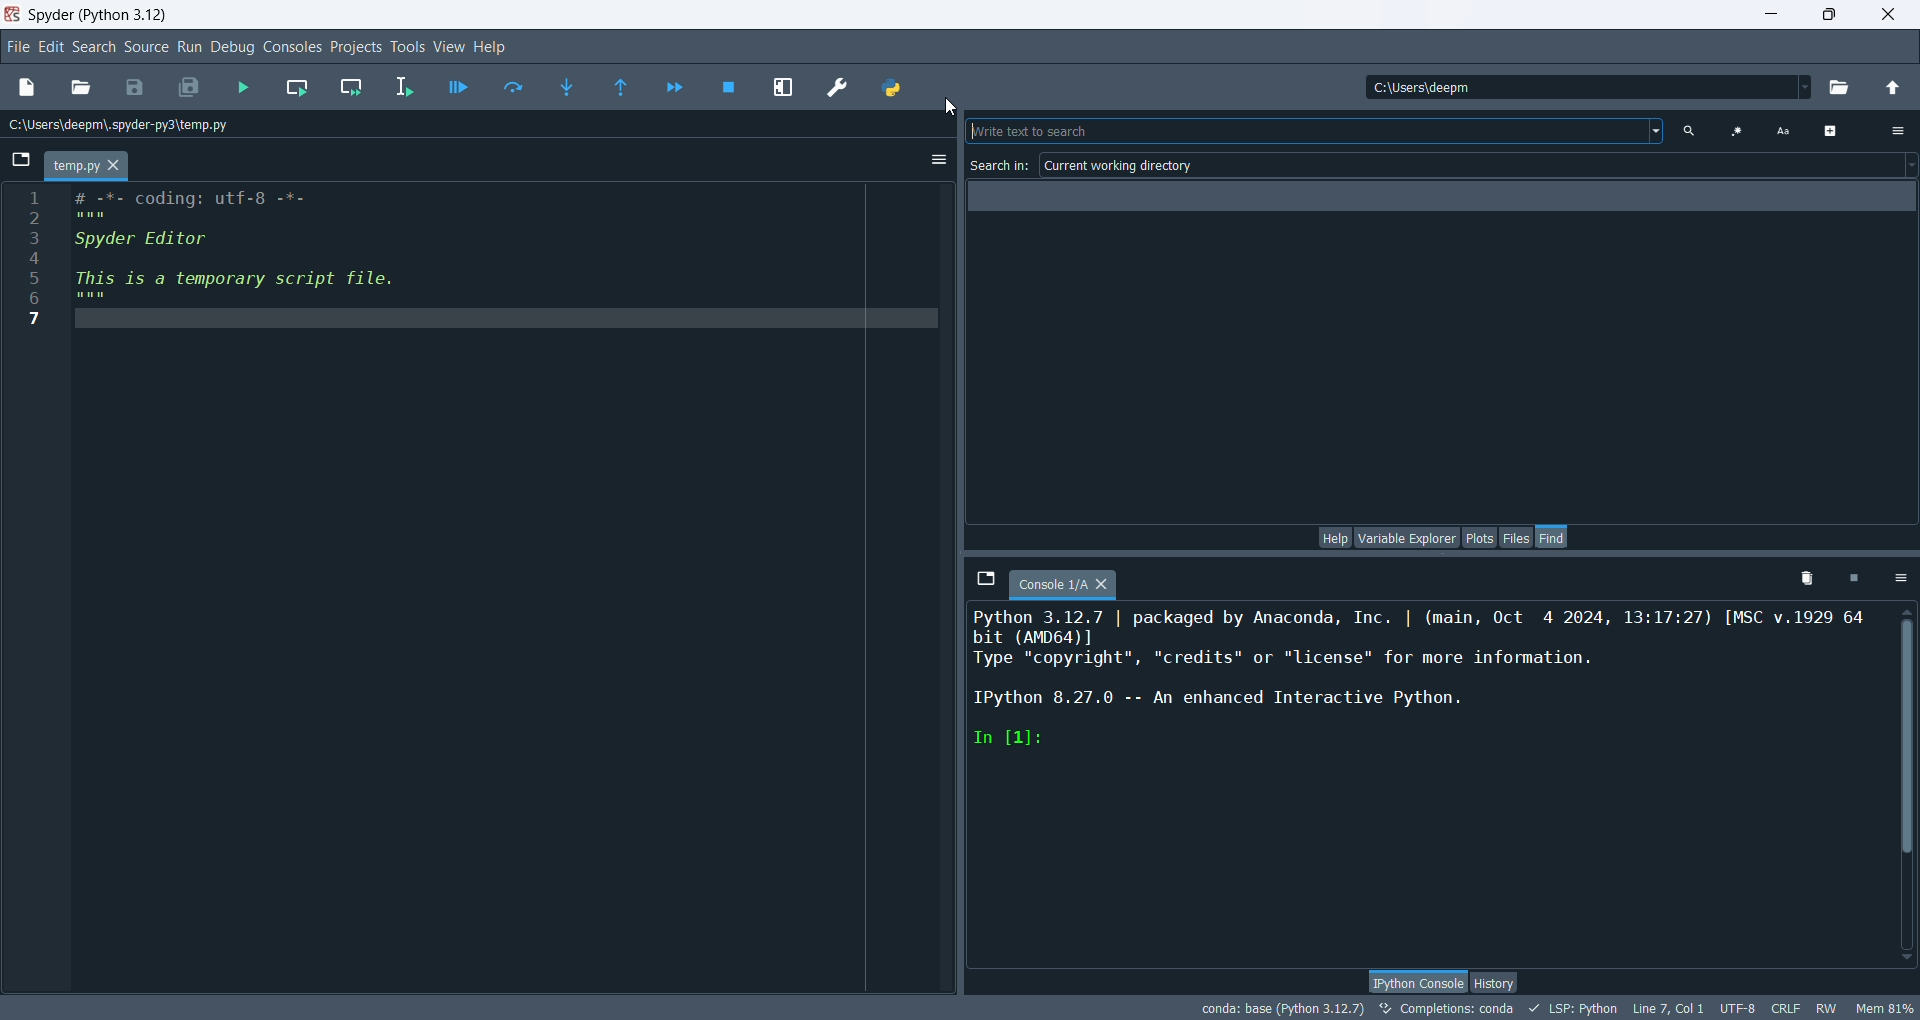  I want to click on source, so click(146, 47).